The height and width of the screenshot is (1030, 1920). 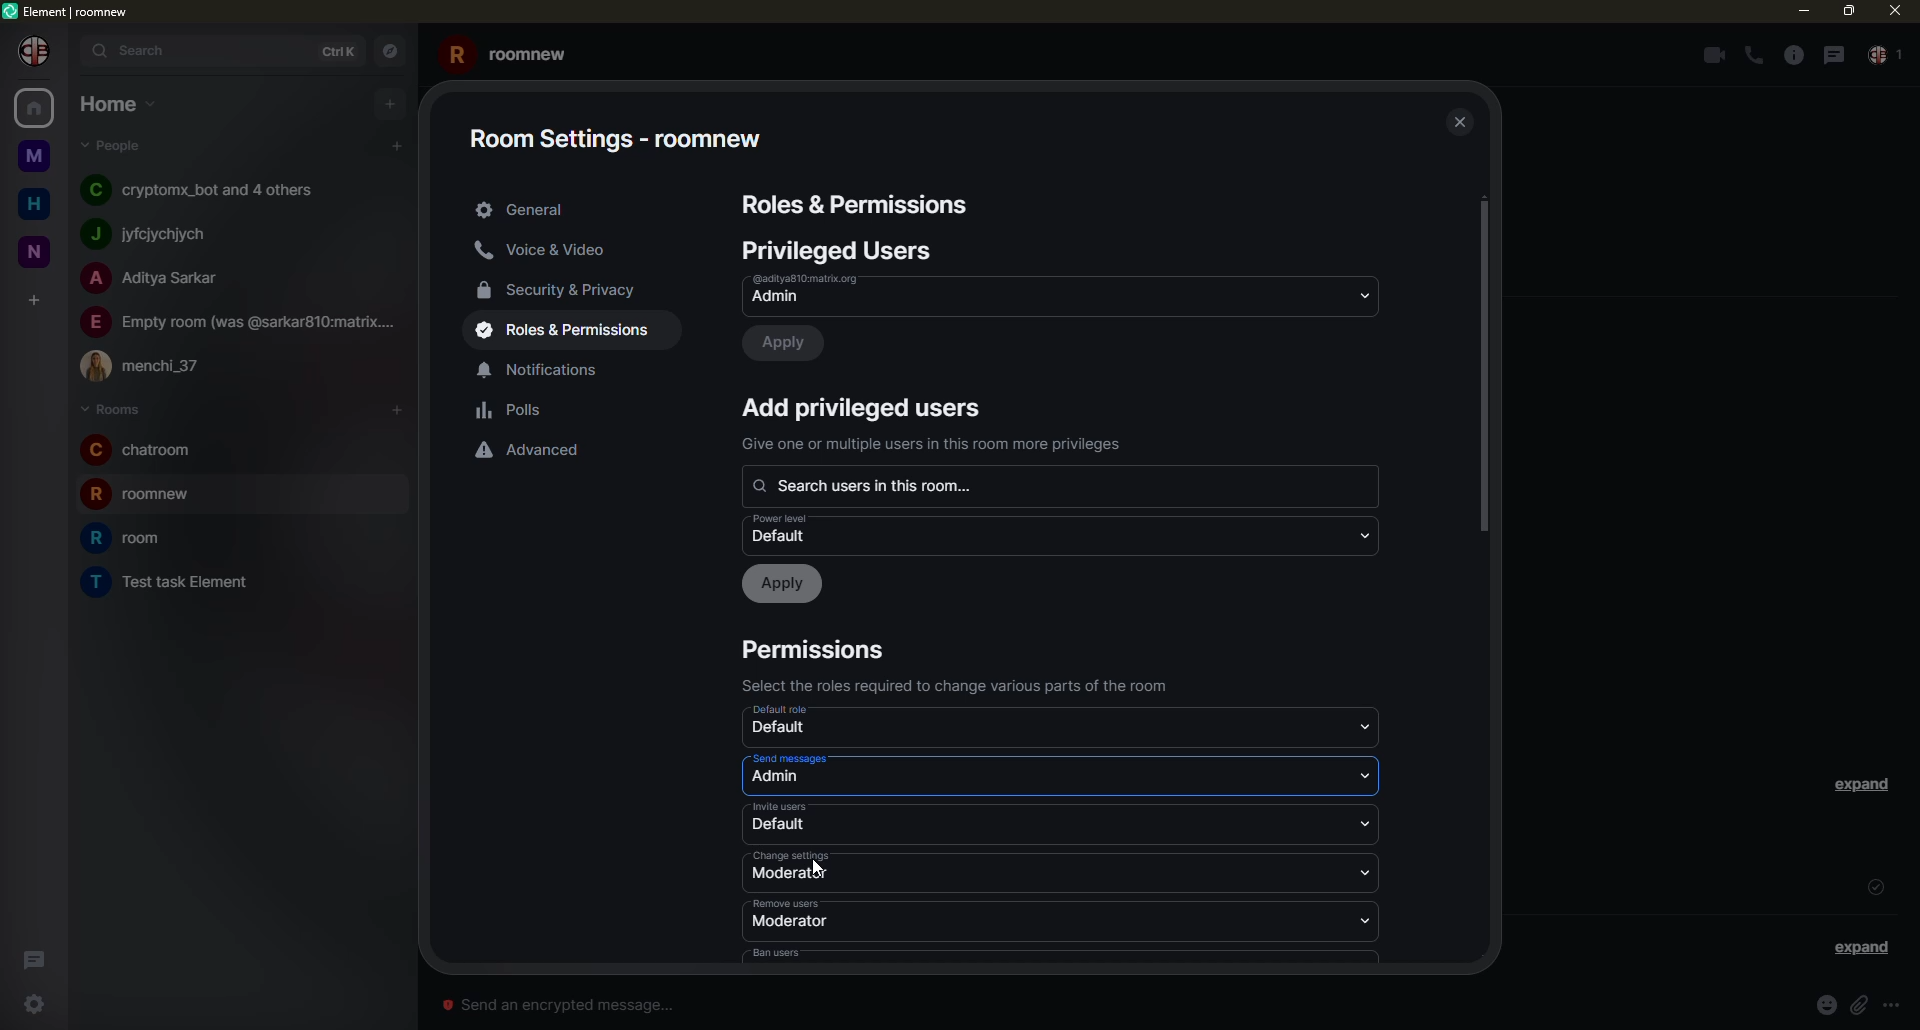 What do you see at coordinates (1803, 12) in the screenshot?
I see `mi` at bounding box center [1803, 12].